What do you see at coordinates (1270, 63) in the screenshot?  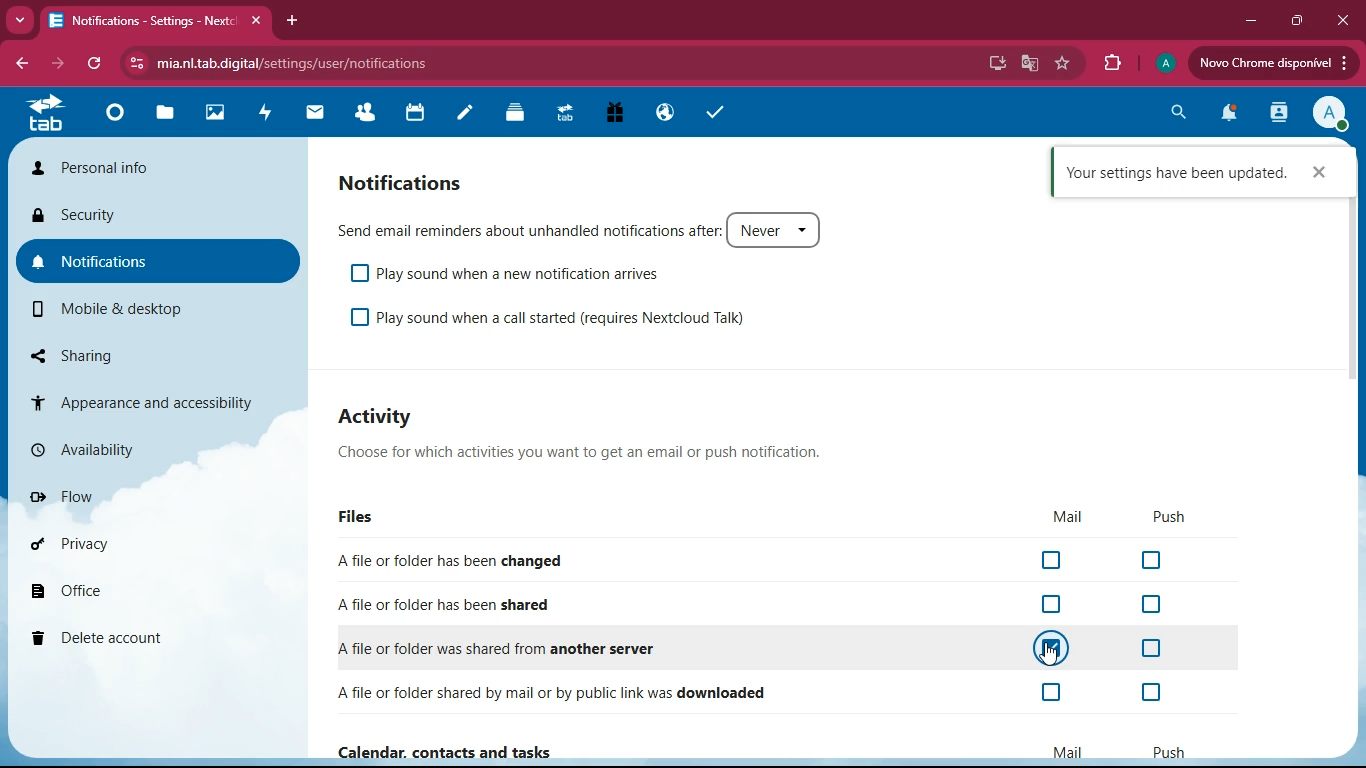 I see `update` at bounding box center [1270, 63].